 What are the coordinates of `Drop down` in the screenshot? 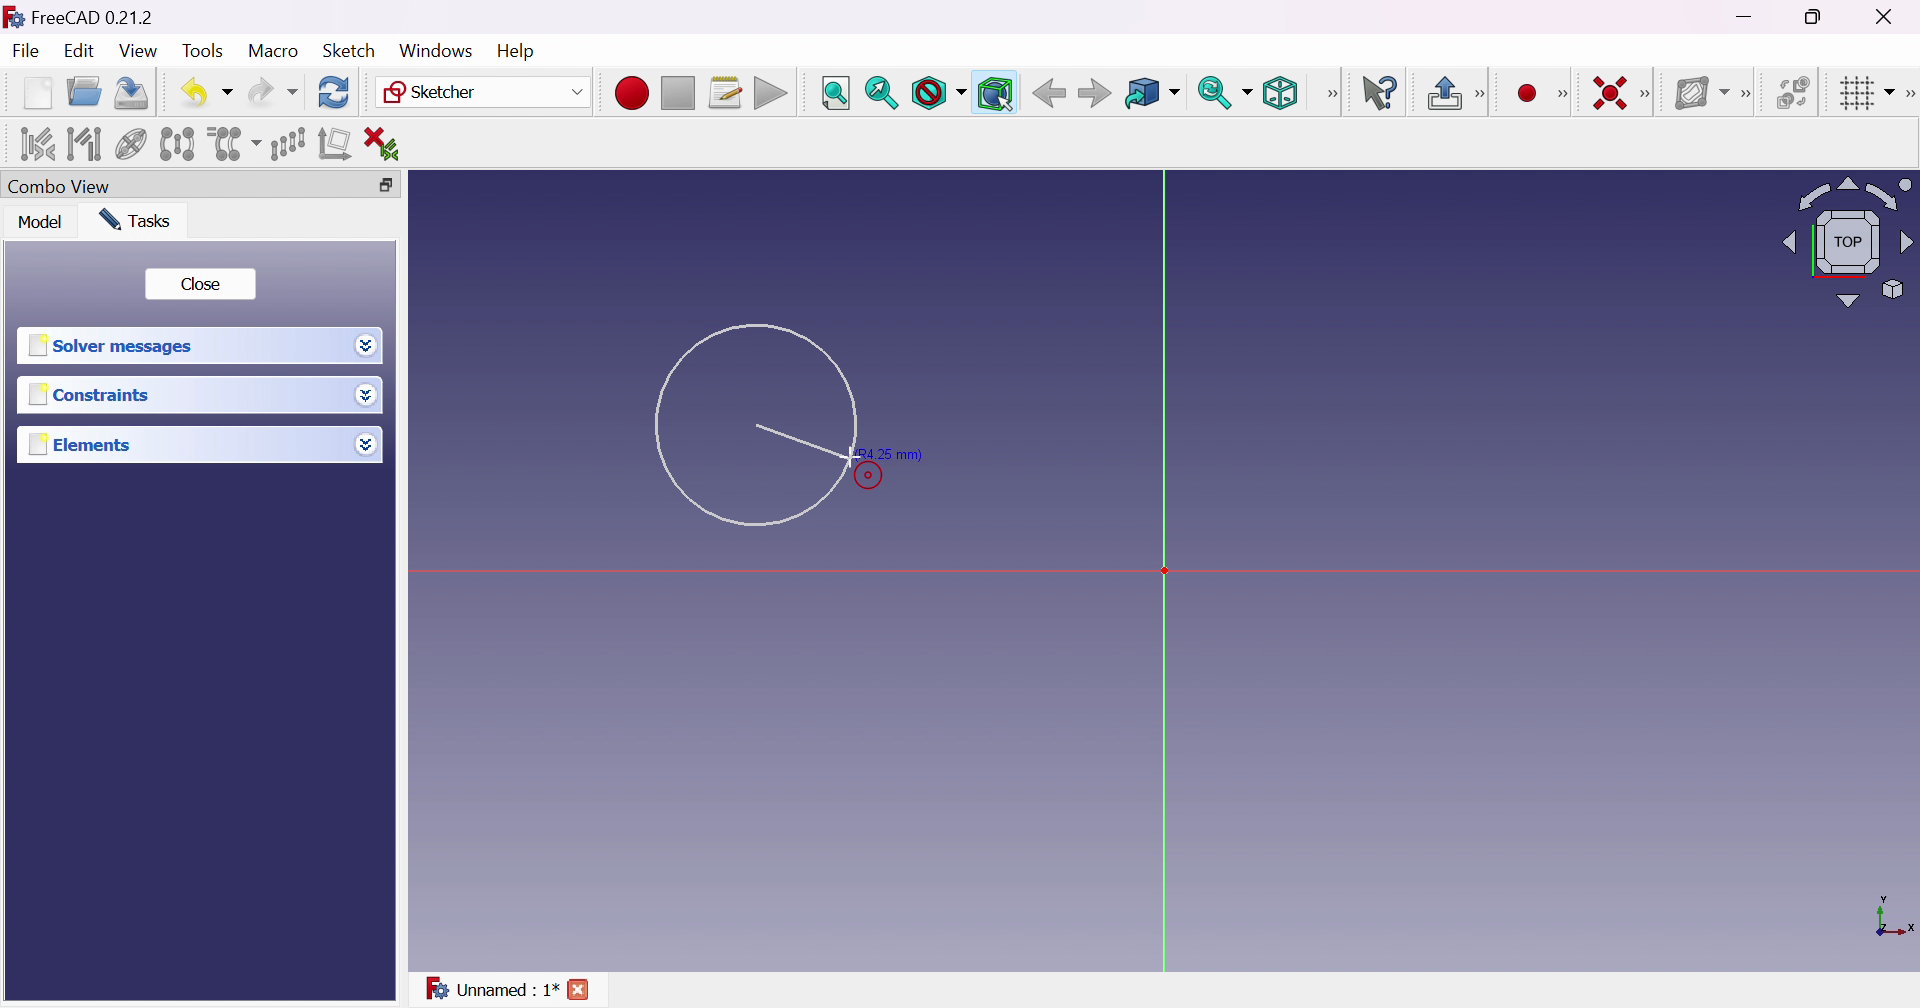 It's located at (366, 444).